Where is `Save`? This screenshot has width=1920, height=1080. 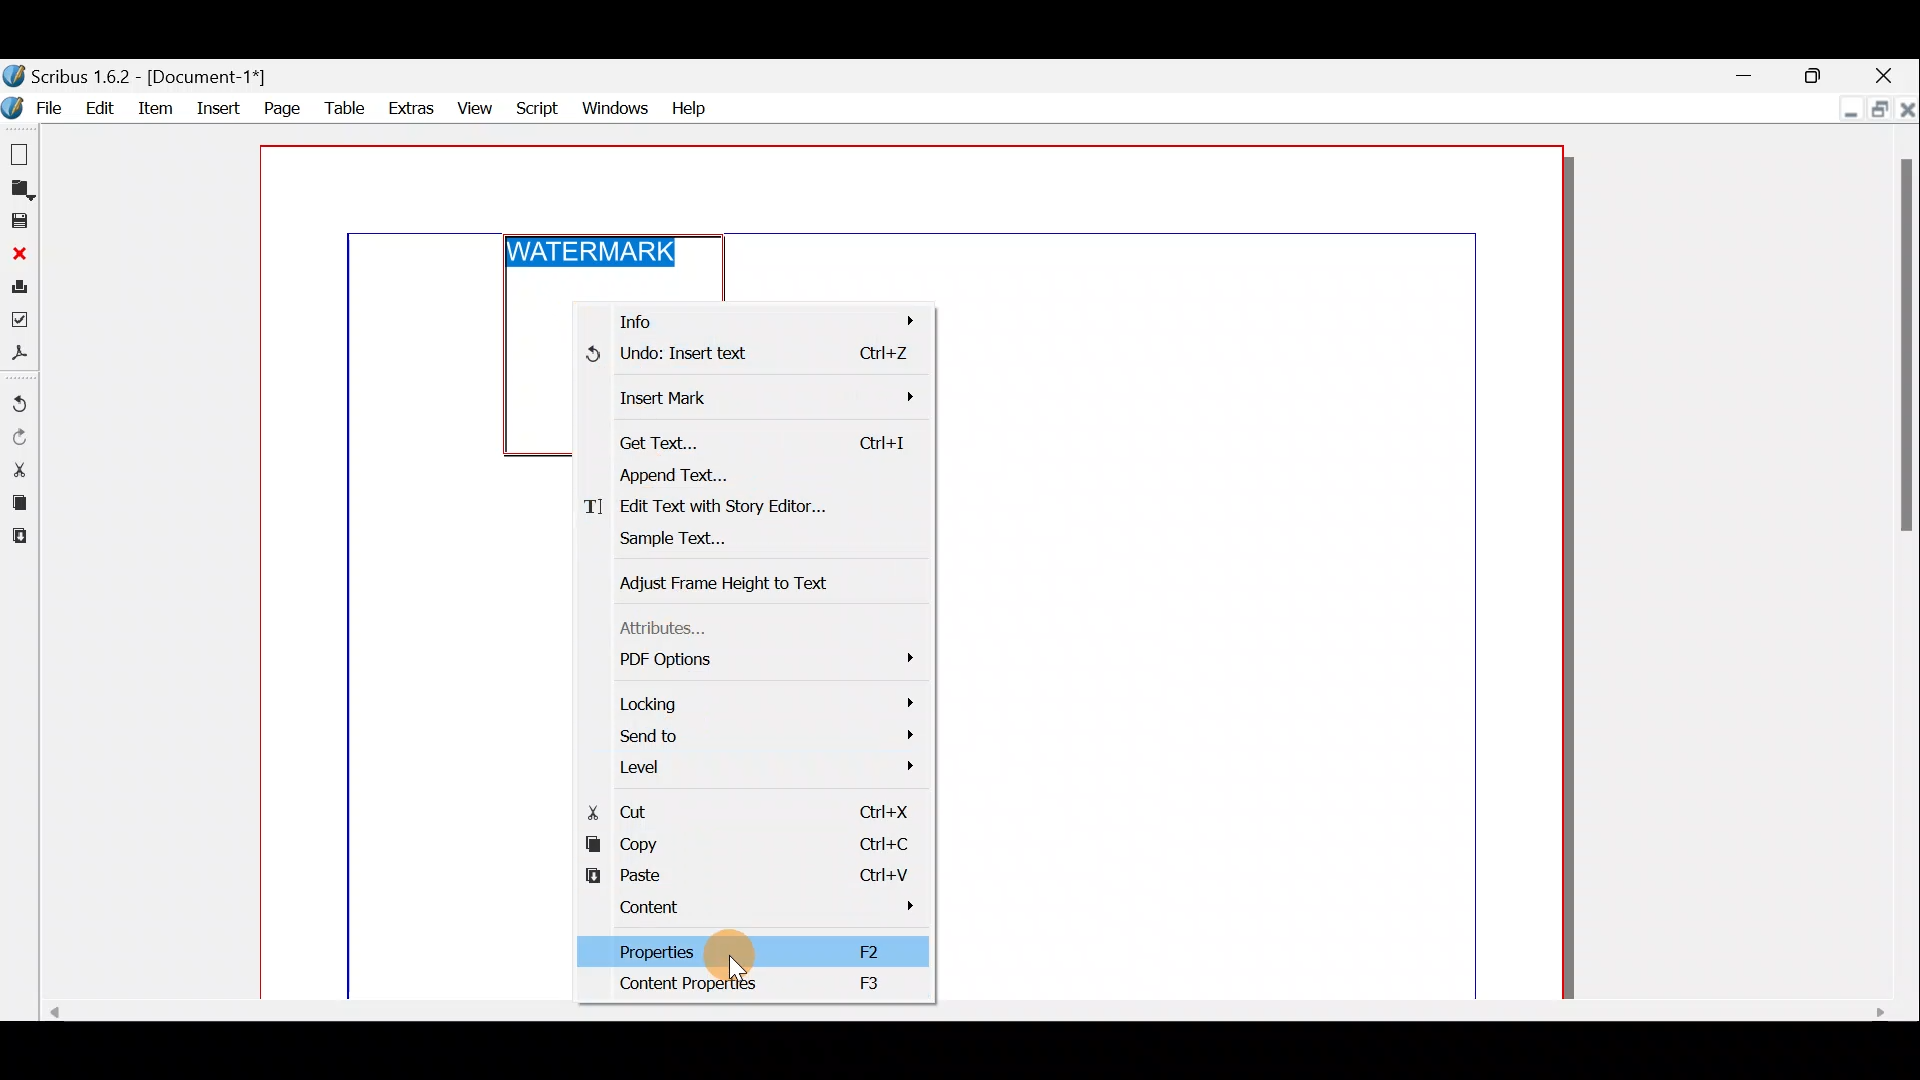 Save is located at coordinates (18, 222).